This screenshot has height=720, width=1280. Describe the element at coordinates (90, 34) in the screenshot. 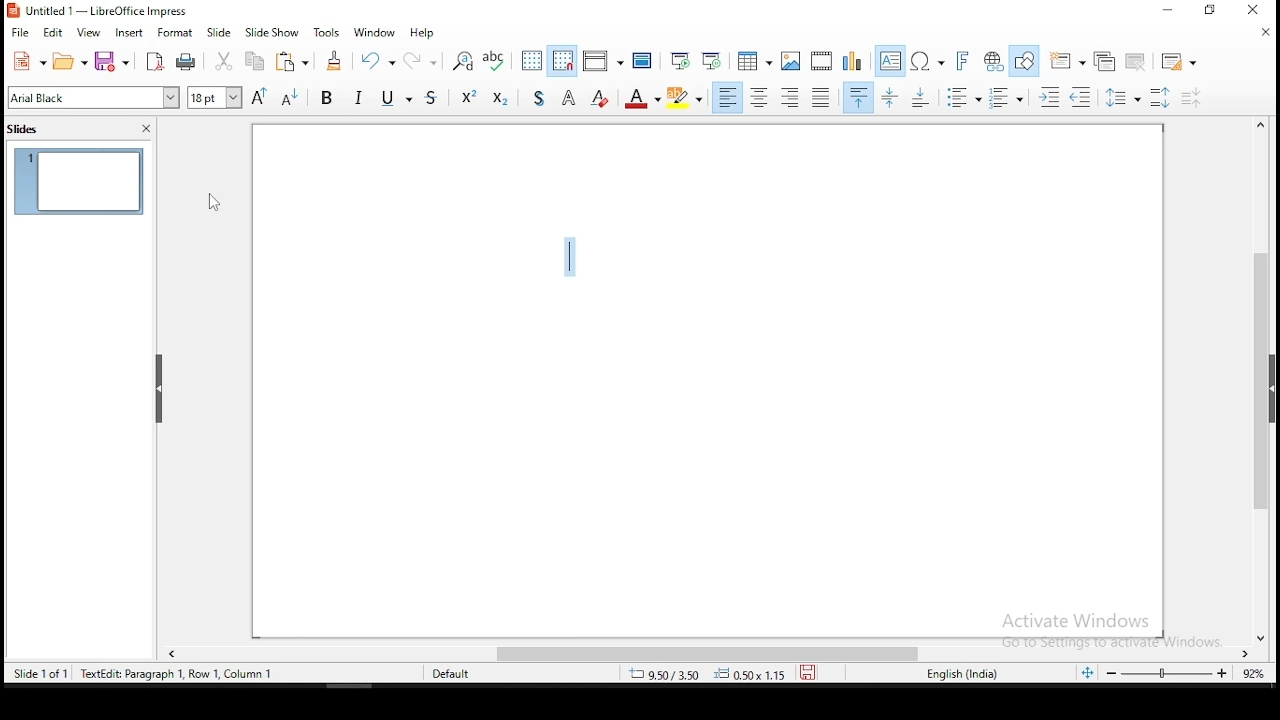

I see `view` at that location.